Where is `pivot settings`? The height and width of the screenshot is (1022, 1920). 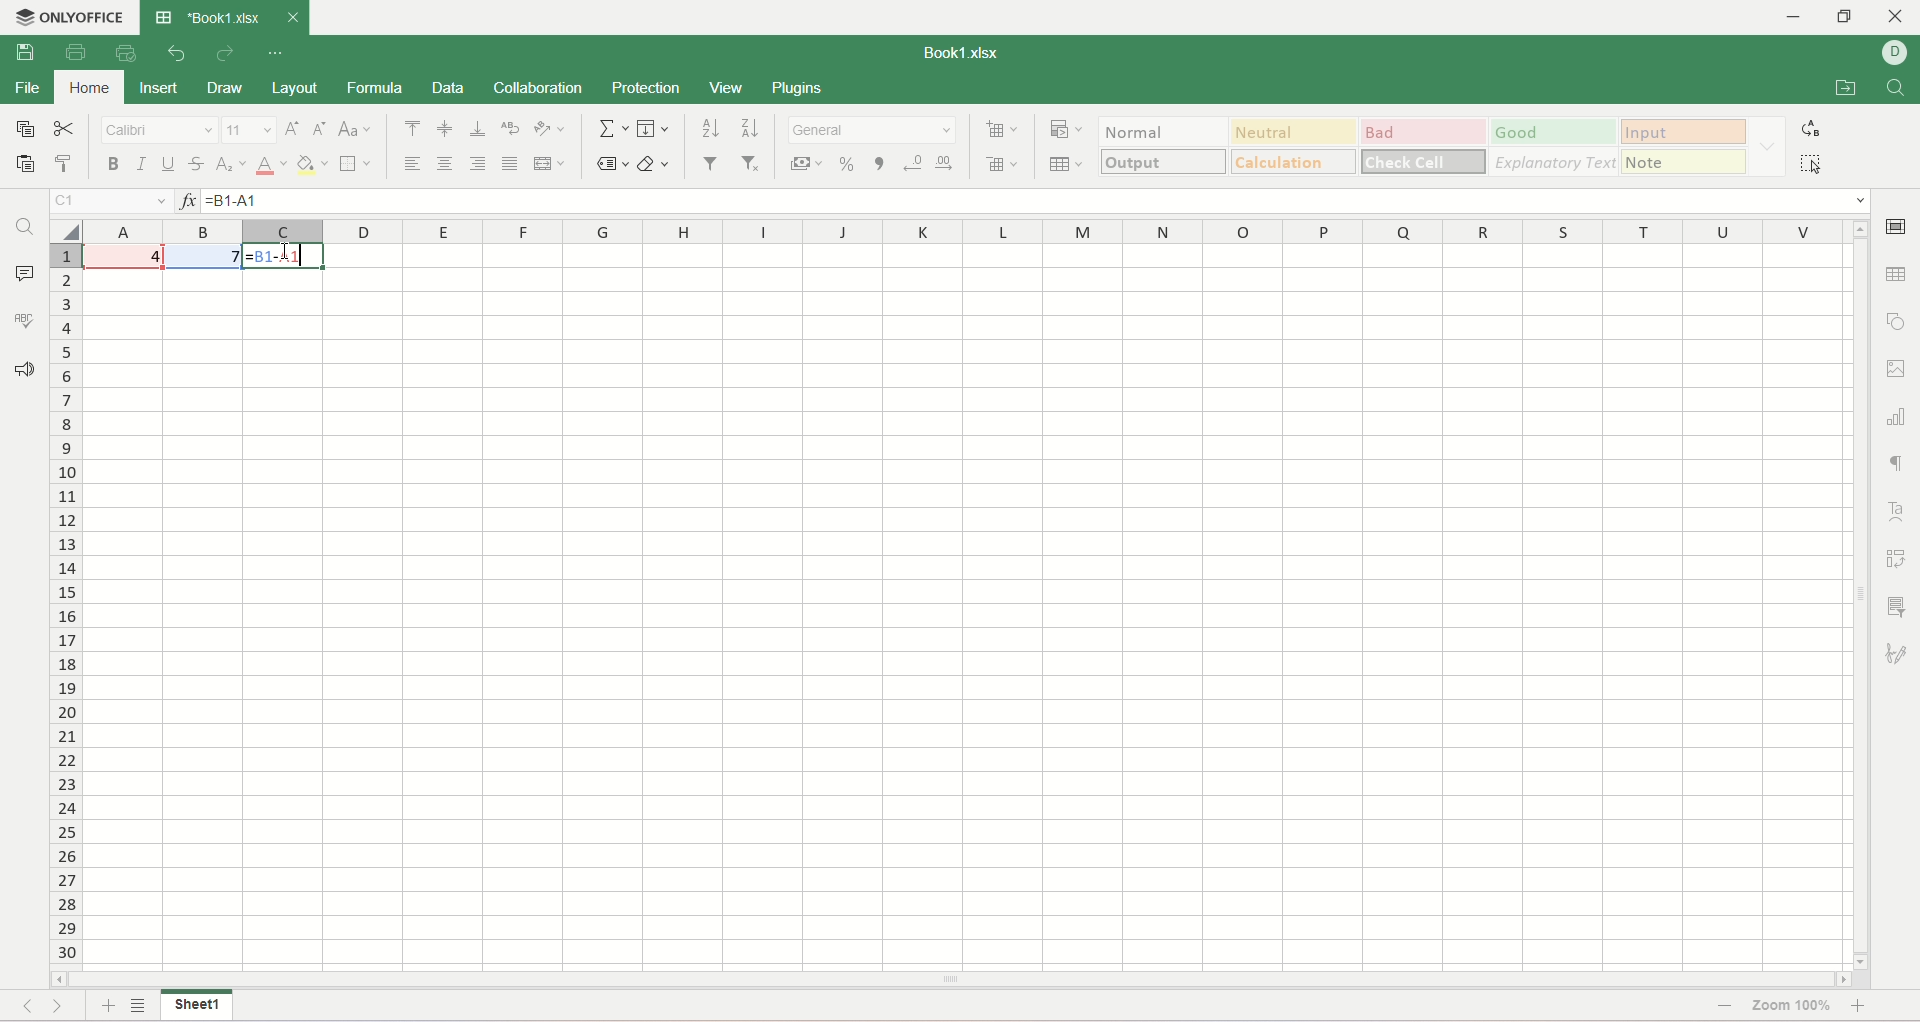
pivot settings is located at coordinates (1901, 559).